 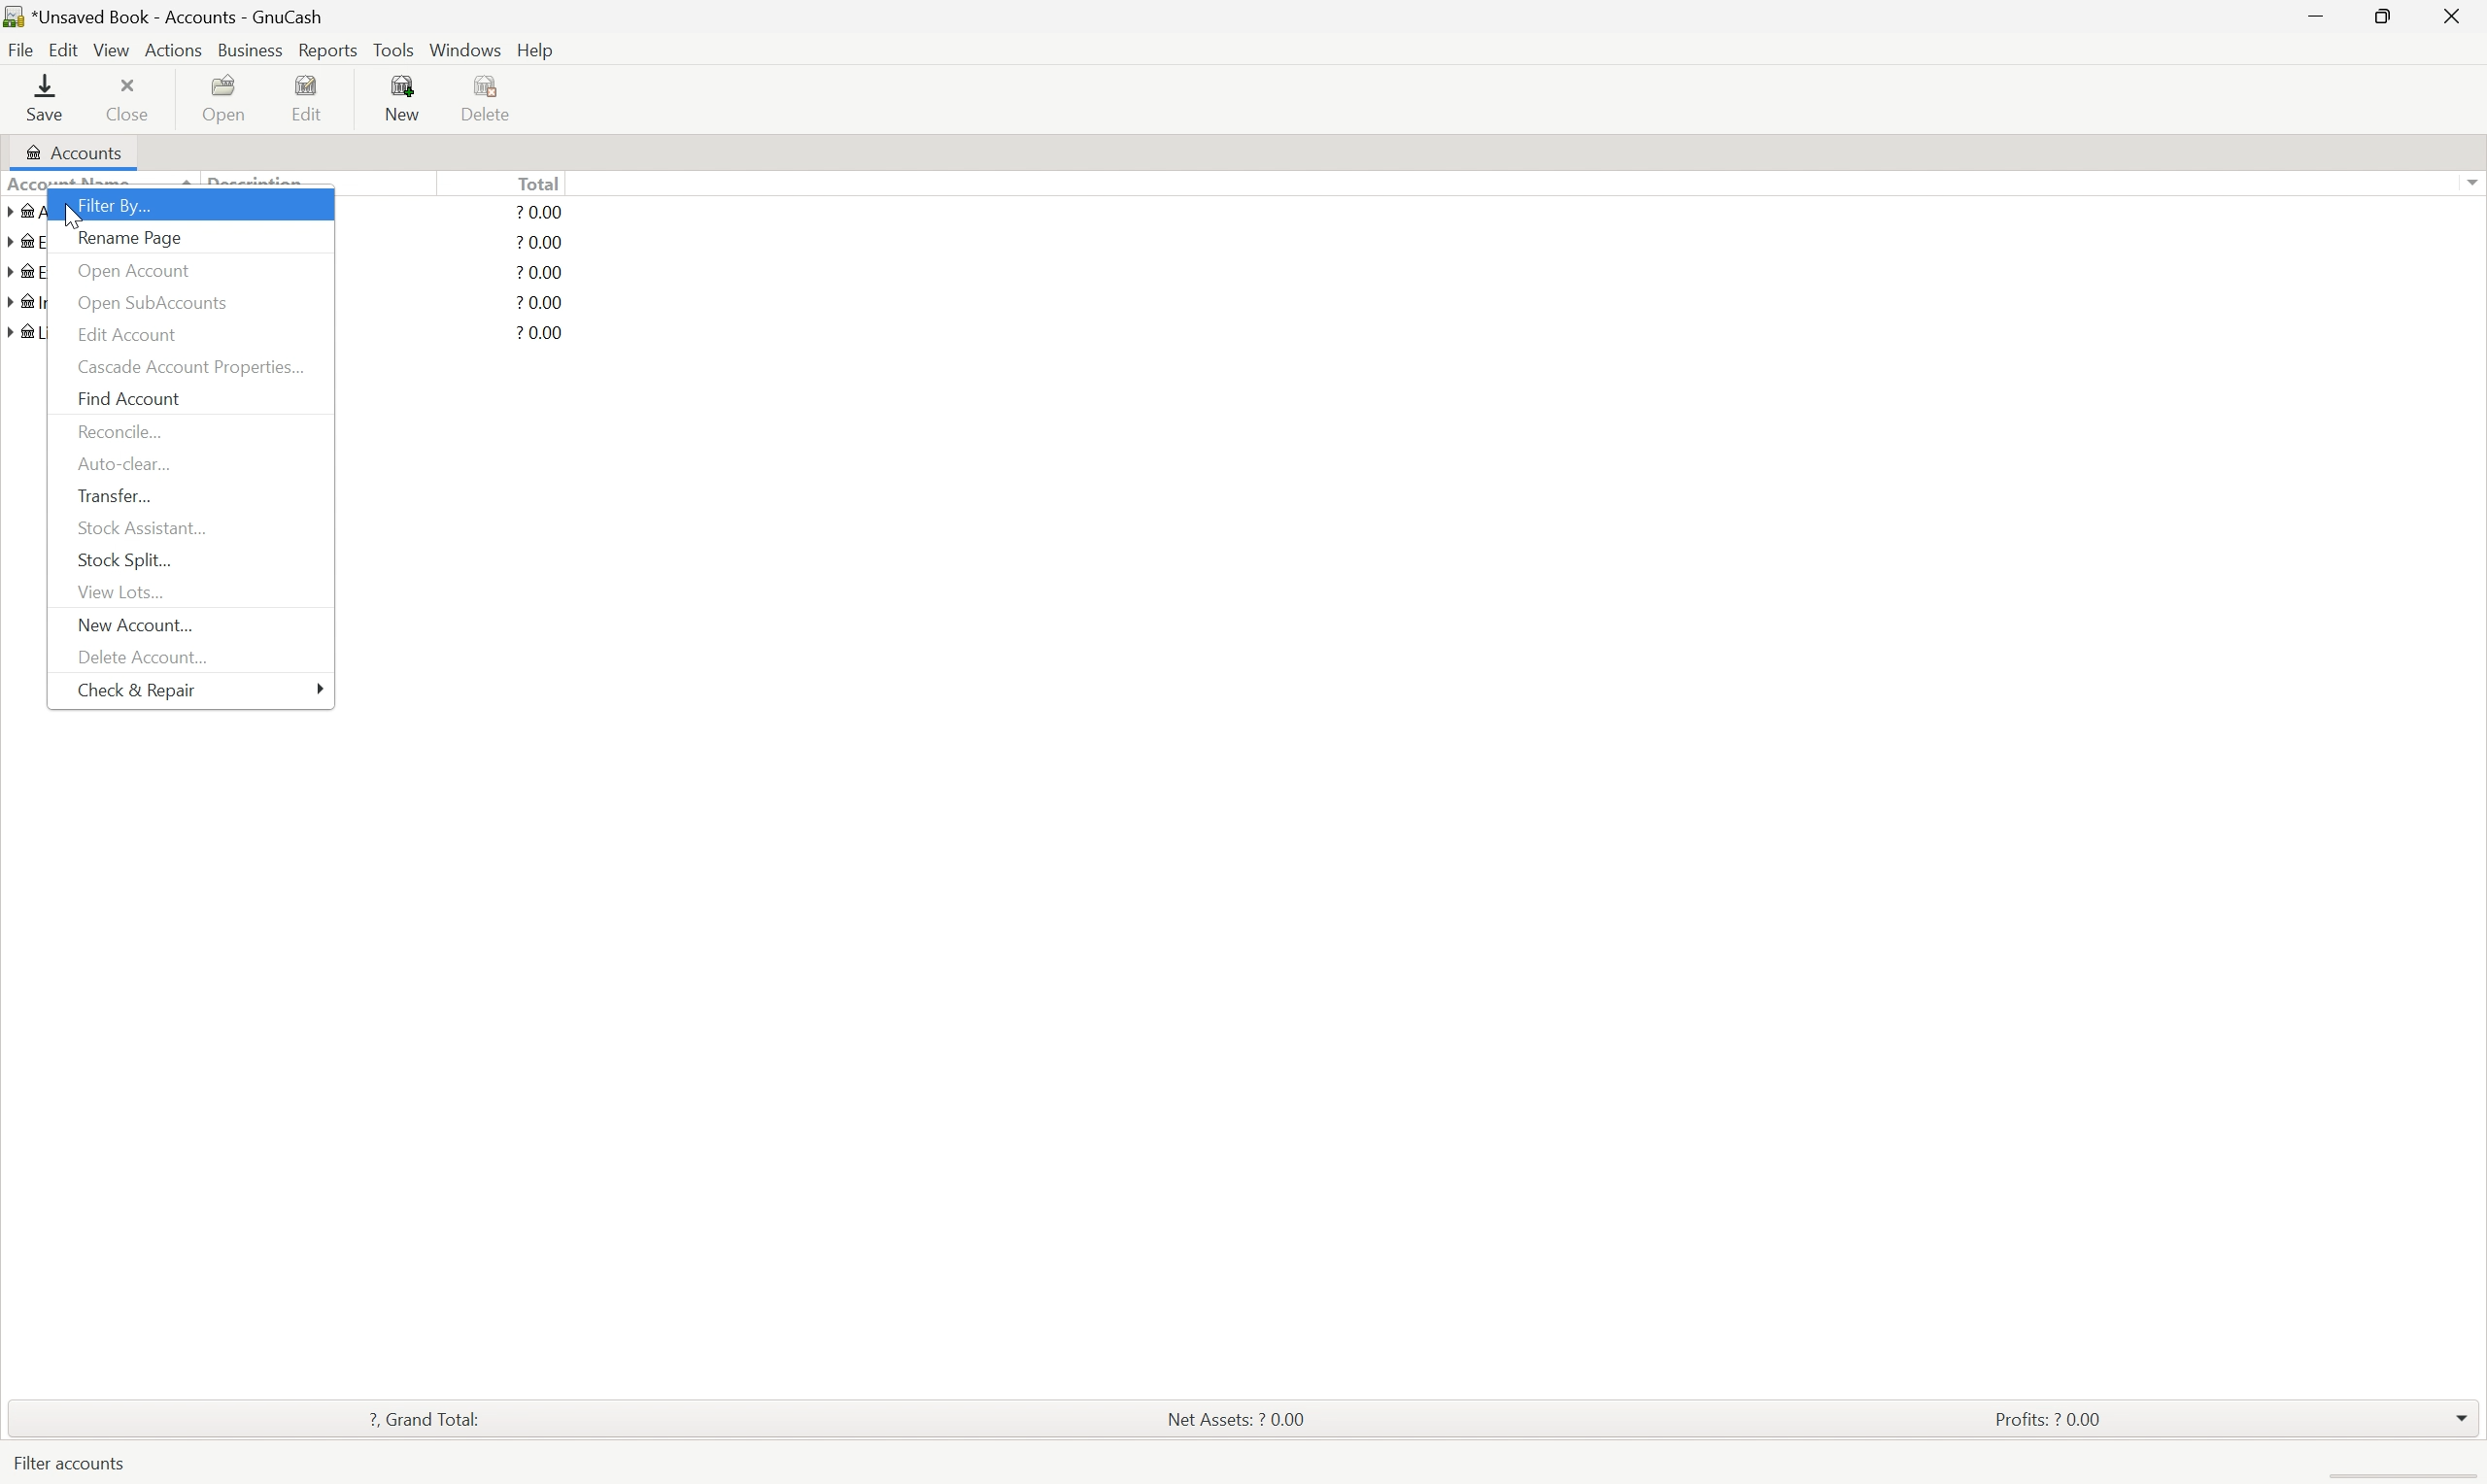 What do you see at coordinates (204, 687) in the screenshot?
I see `Check and repair` at bounding box center [204, 687].